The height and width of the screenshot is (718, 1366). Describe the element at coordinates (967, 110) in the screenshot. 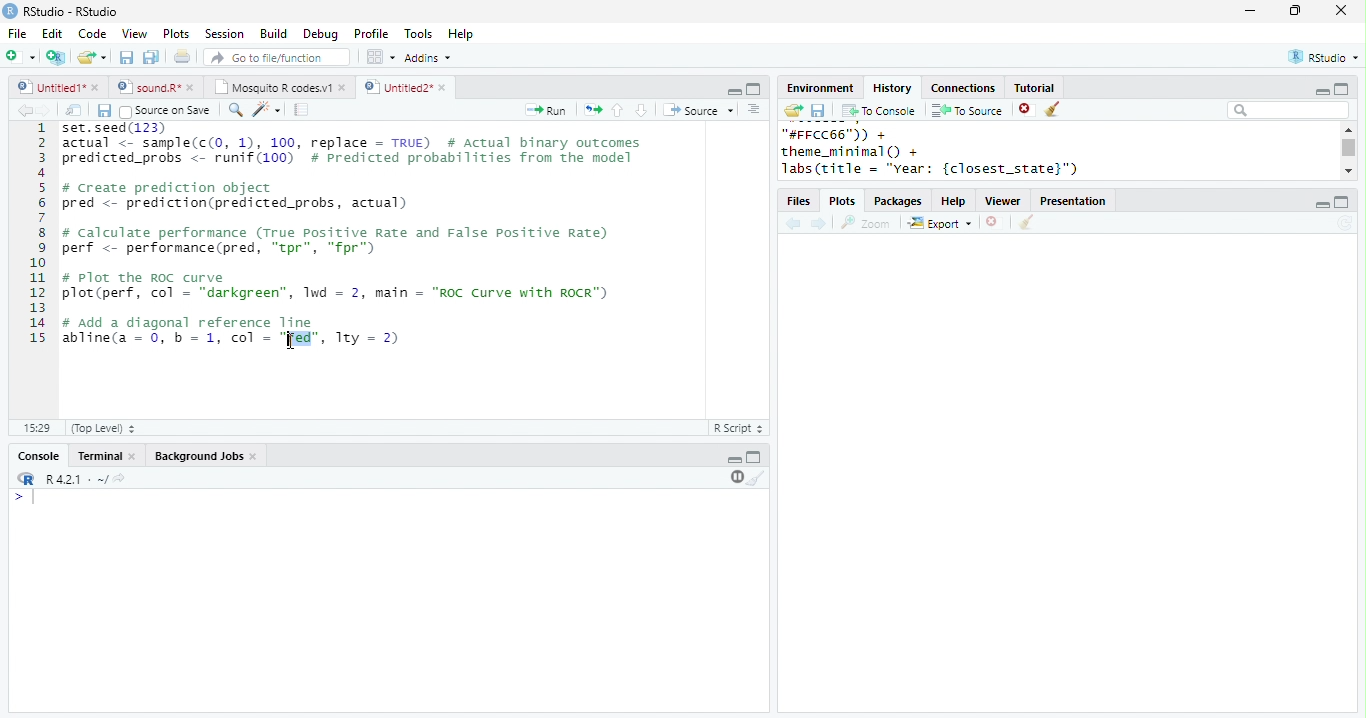

I see `To source` at that location.